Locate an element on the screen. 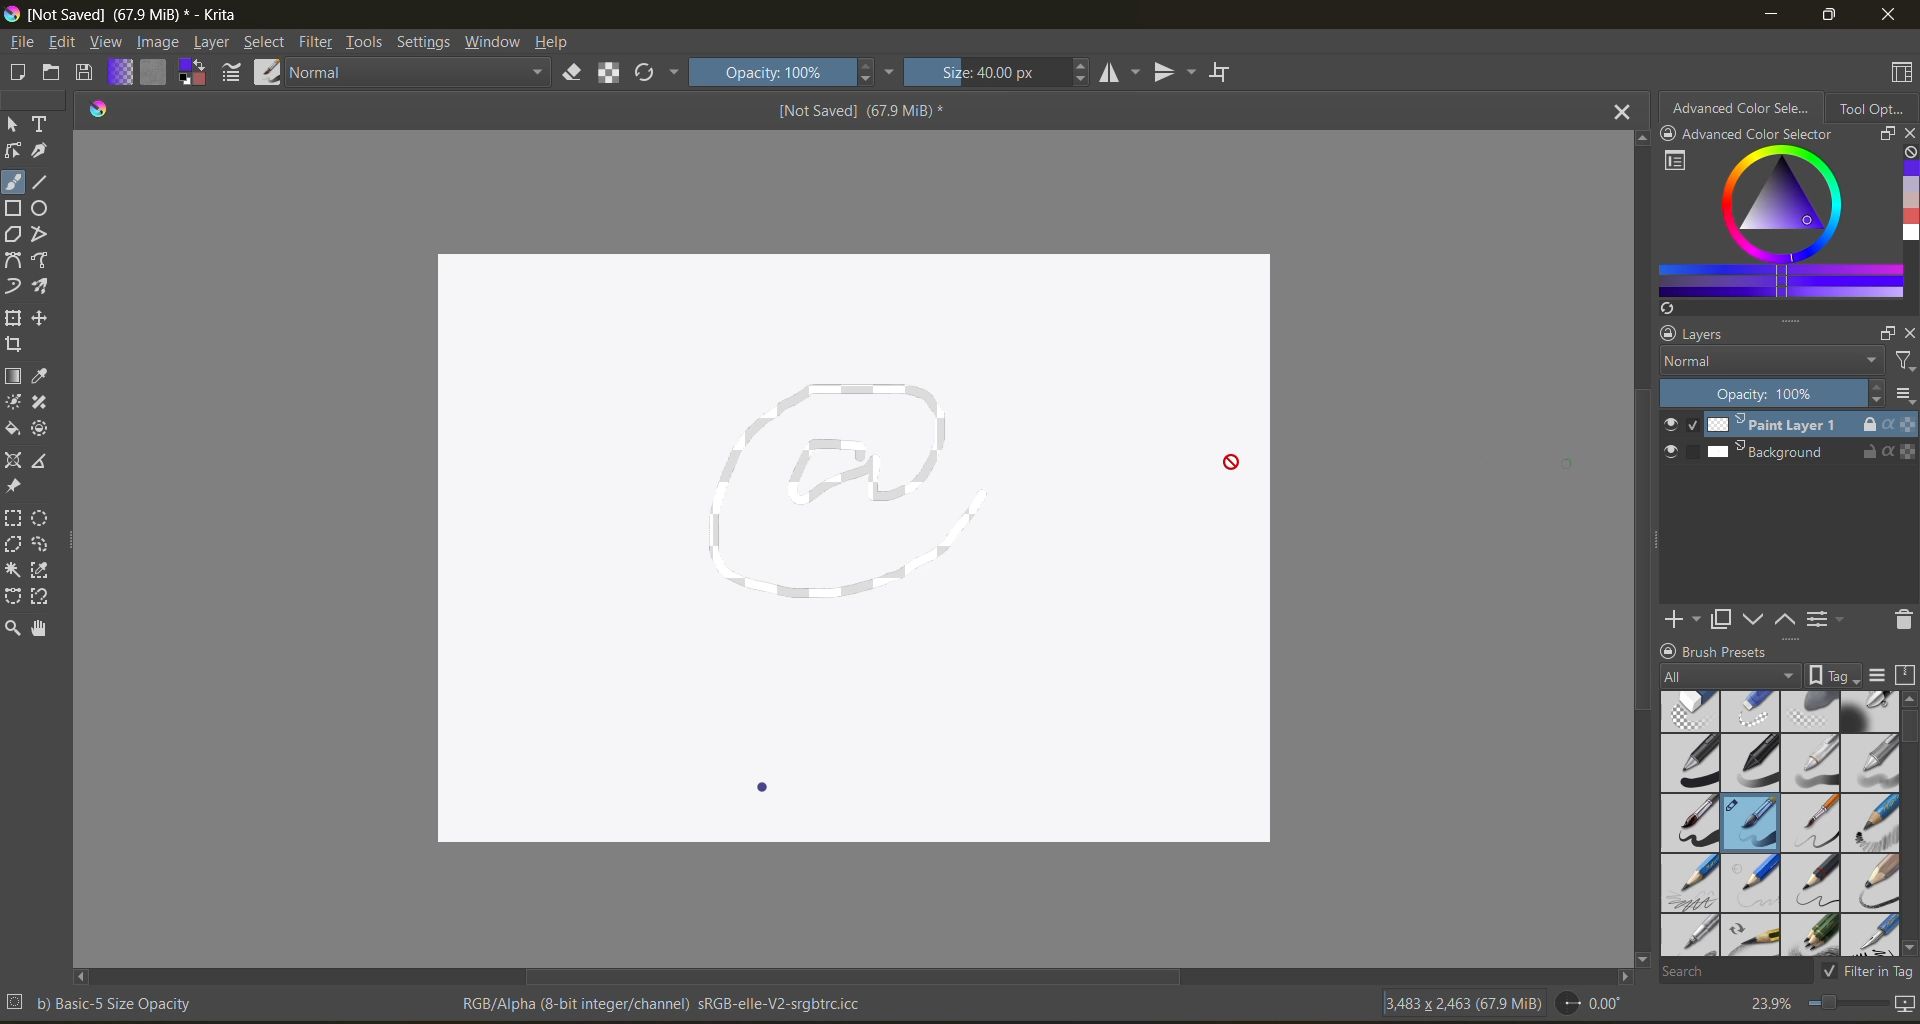  duplicate mask is located at coordinates (1721, 620).